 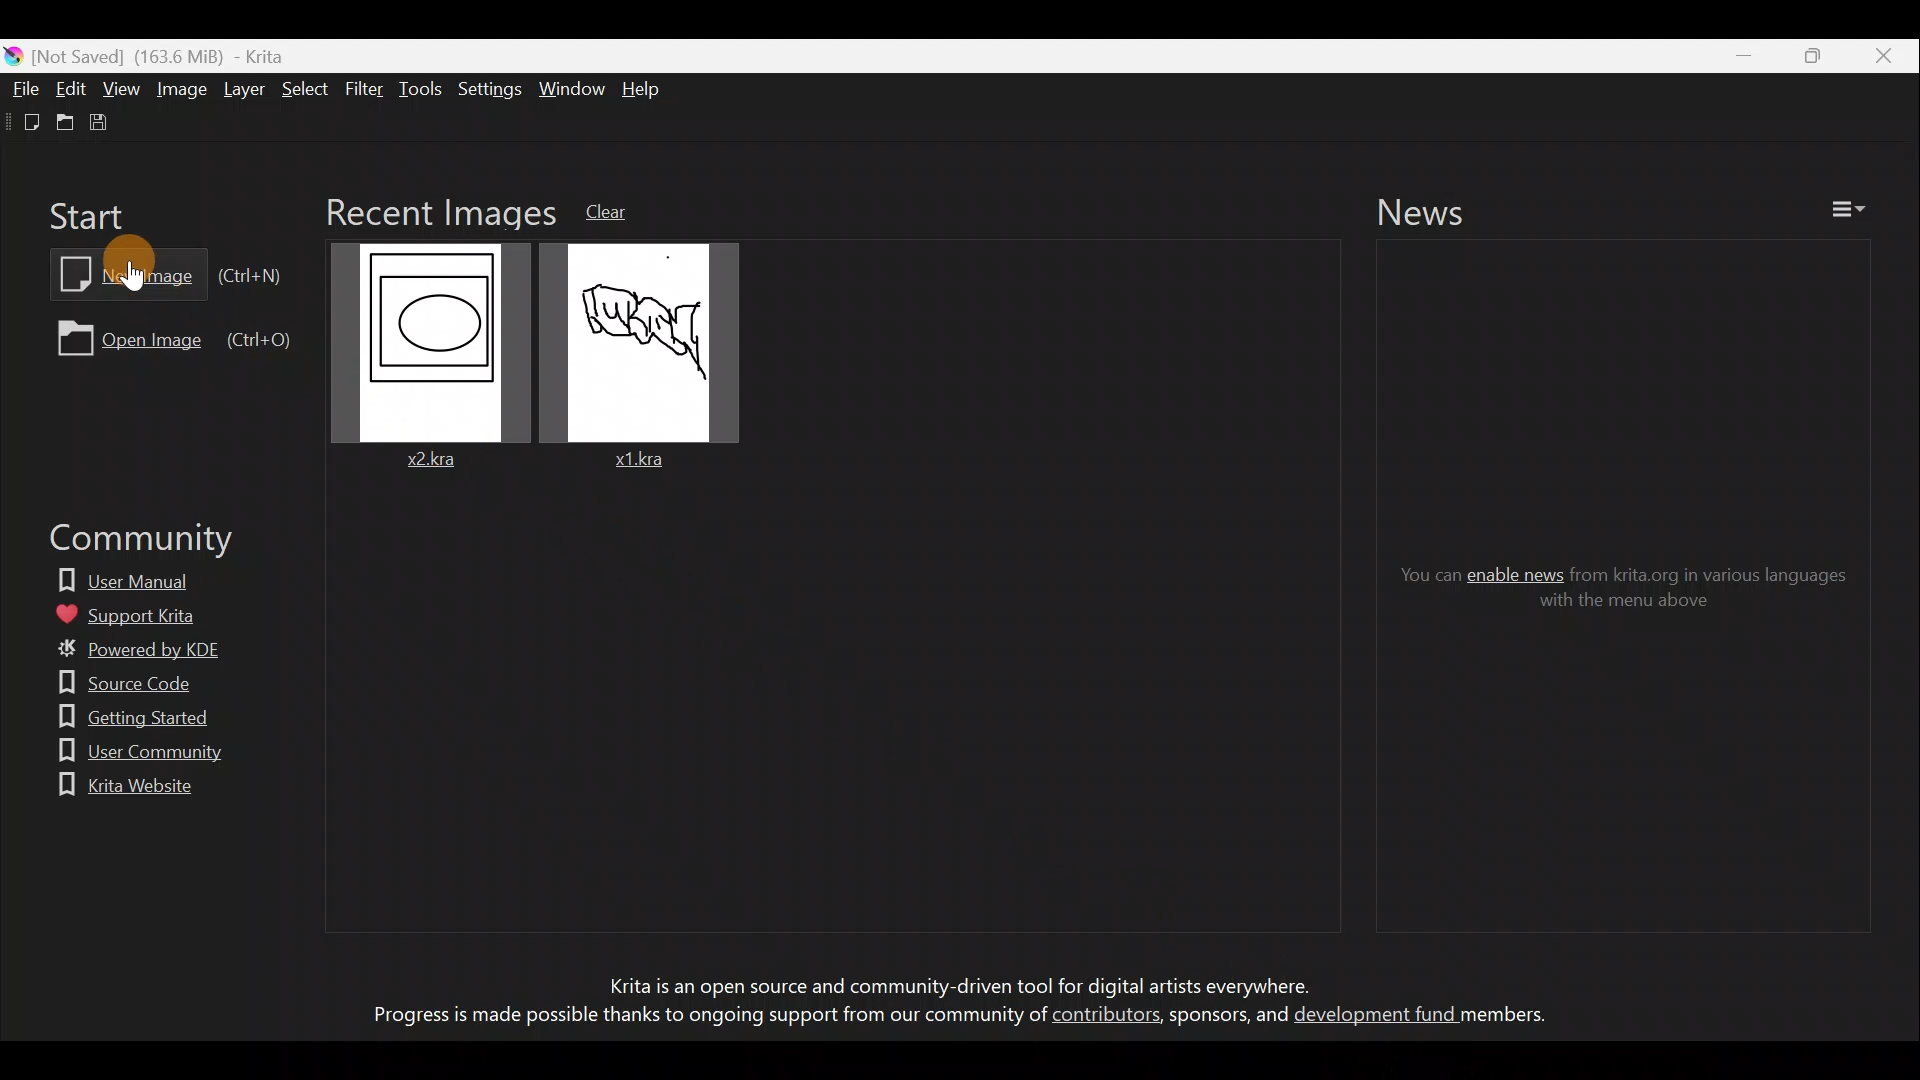 I want to click on New image (Ctrl+N), so click(x=163, y=272).